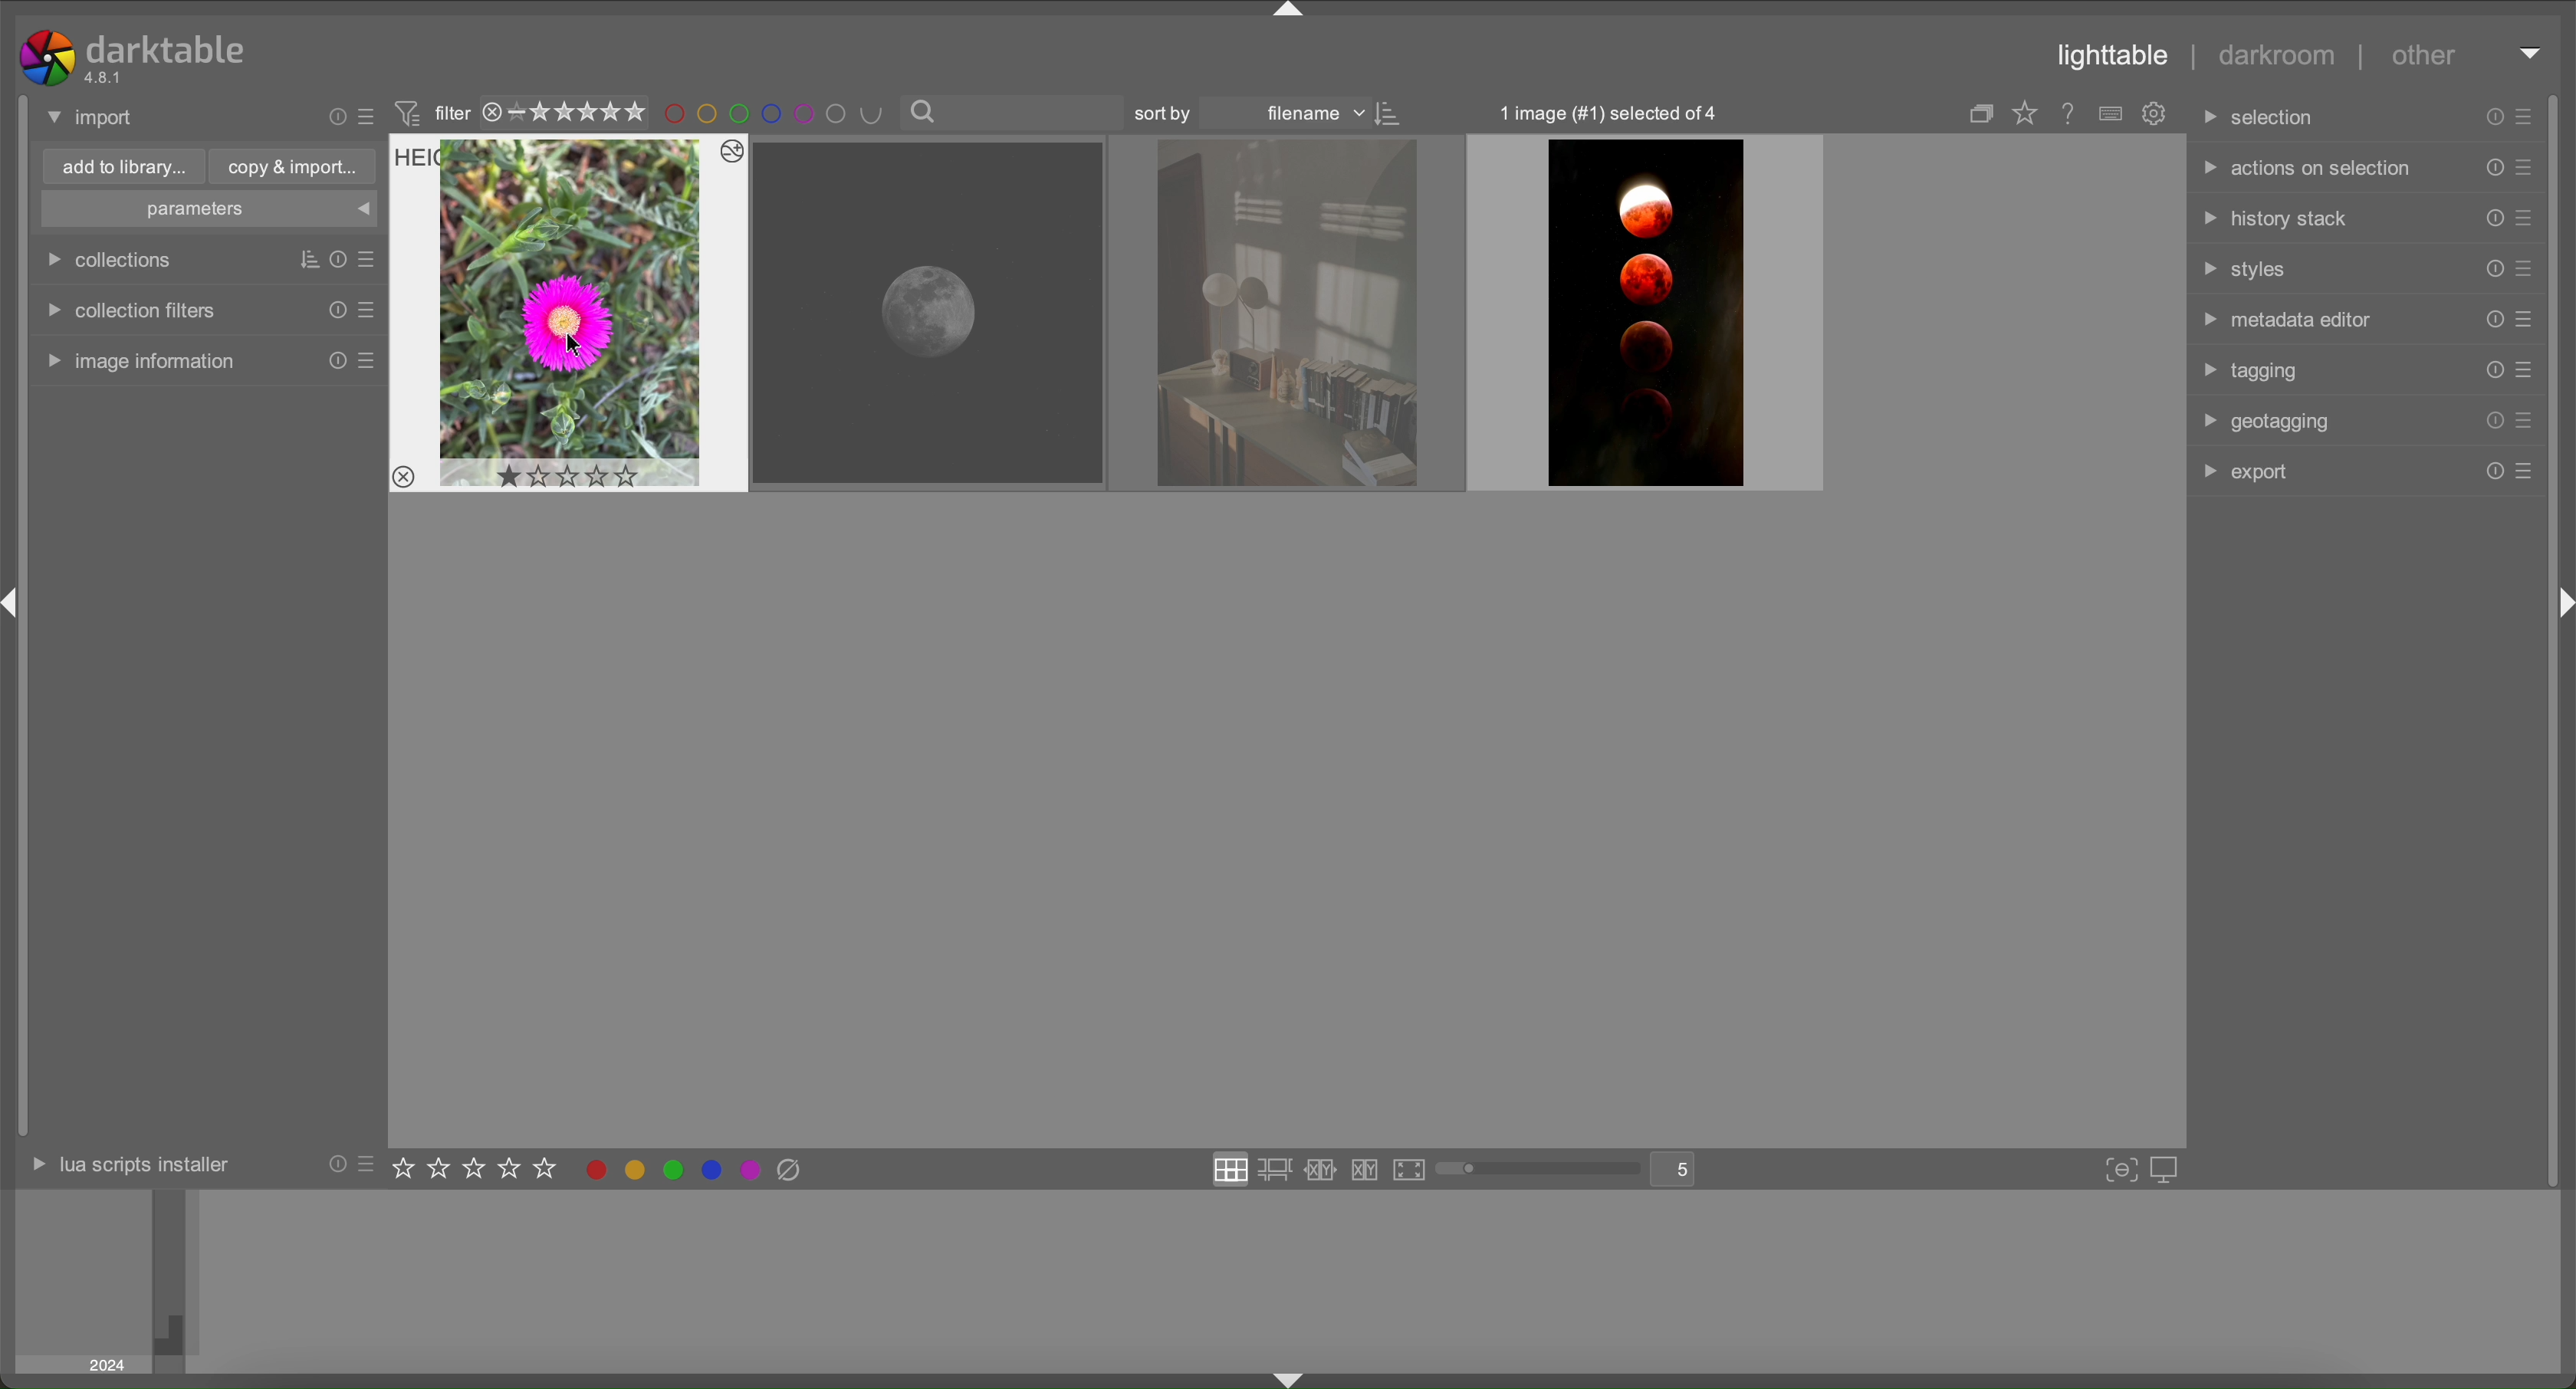 Image resolution: width=2576 pixels, height=1389 pixels. I want to click on lua scripts installer tab, so click(129, 1166).